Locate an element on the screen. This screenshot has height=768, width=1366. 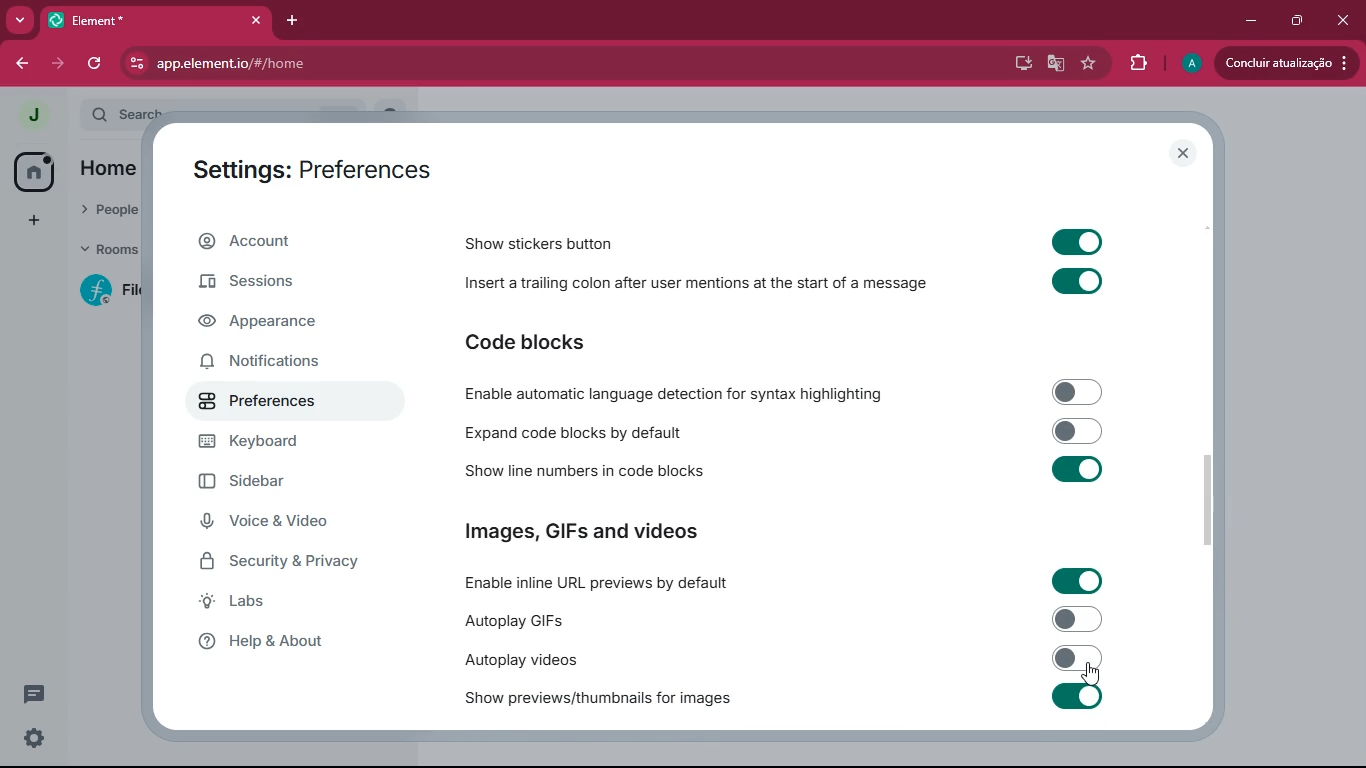
scrollbar is located at coordinates (1207, 499).